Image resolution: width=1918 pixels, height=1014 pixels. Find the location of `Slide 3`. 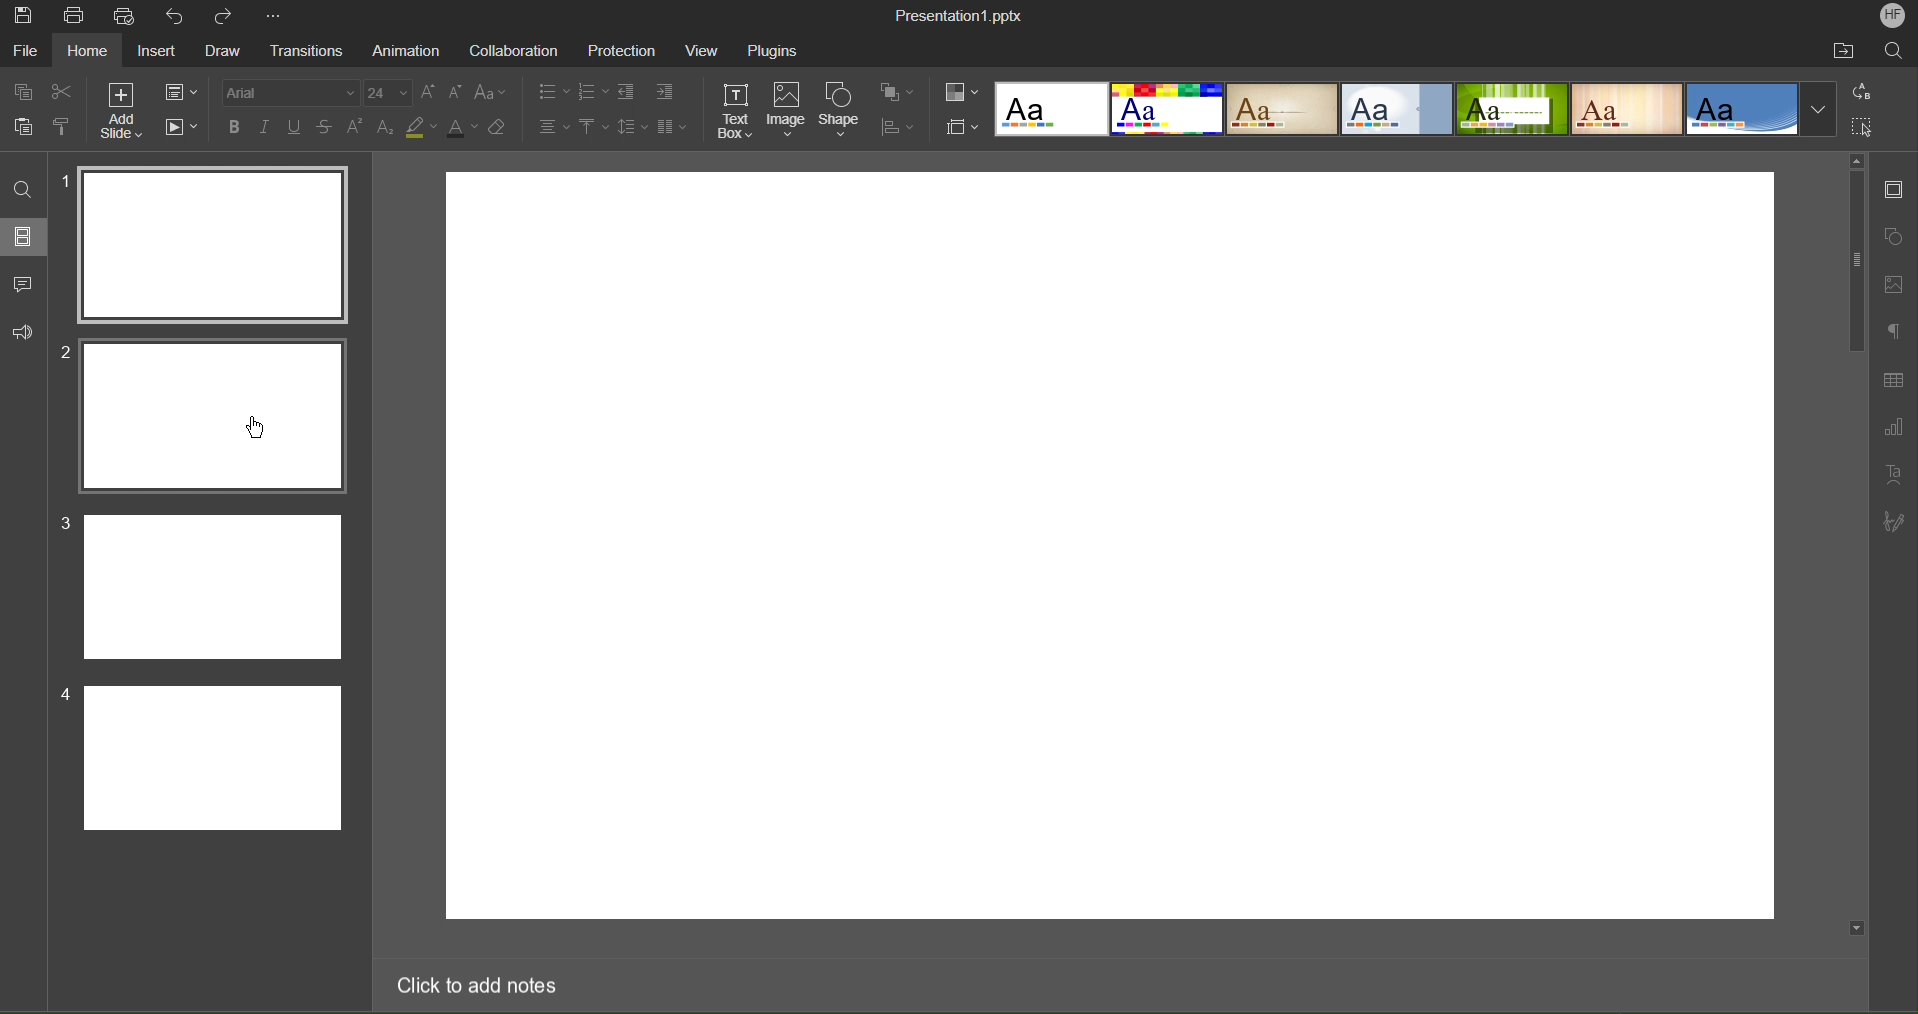

Slide 3 is located at coordinates (214, 588).